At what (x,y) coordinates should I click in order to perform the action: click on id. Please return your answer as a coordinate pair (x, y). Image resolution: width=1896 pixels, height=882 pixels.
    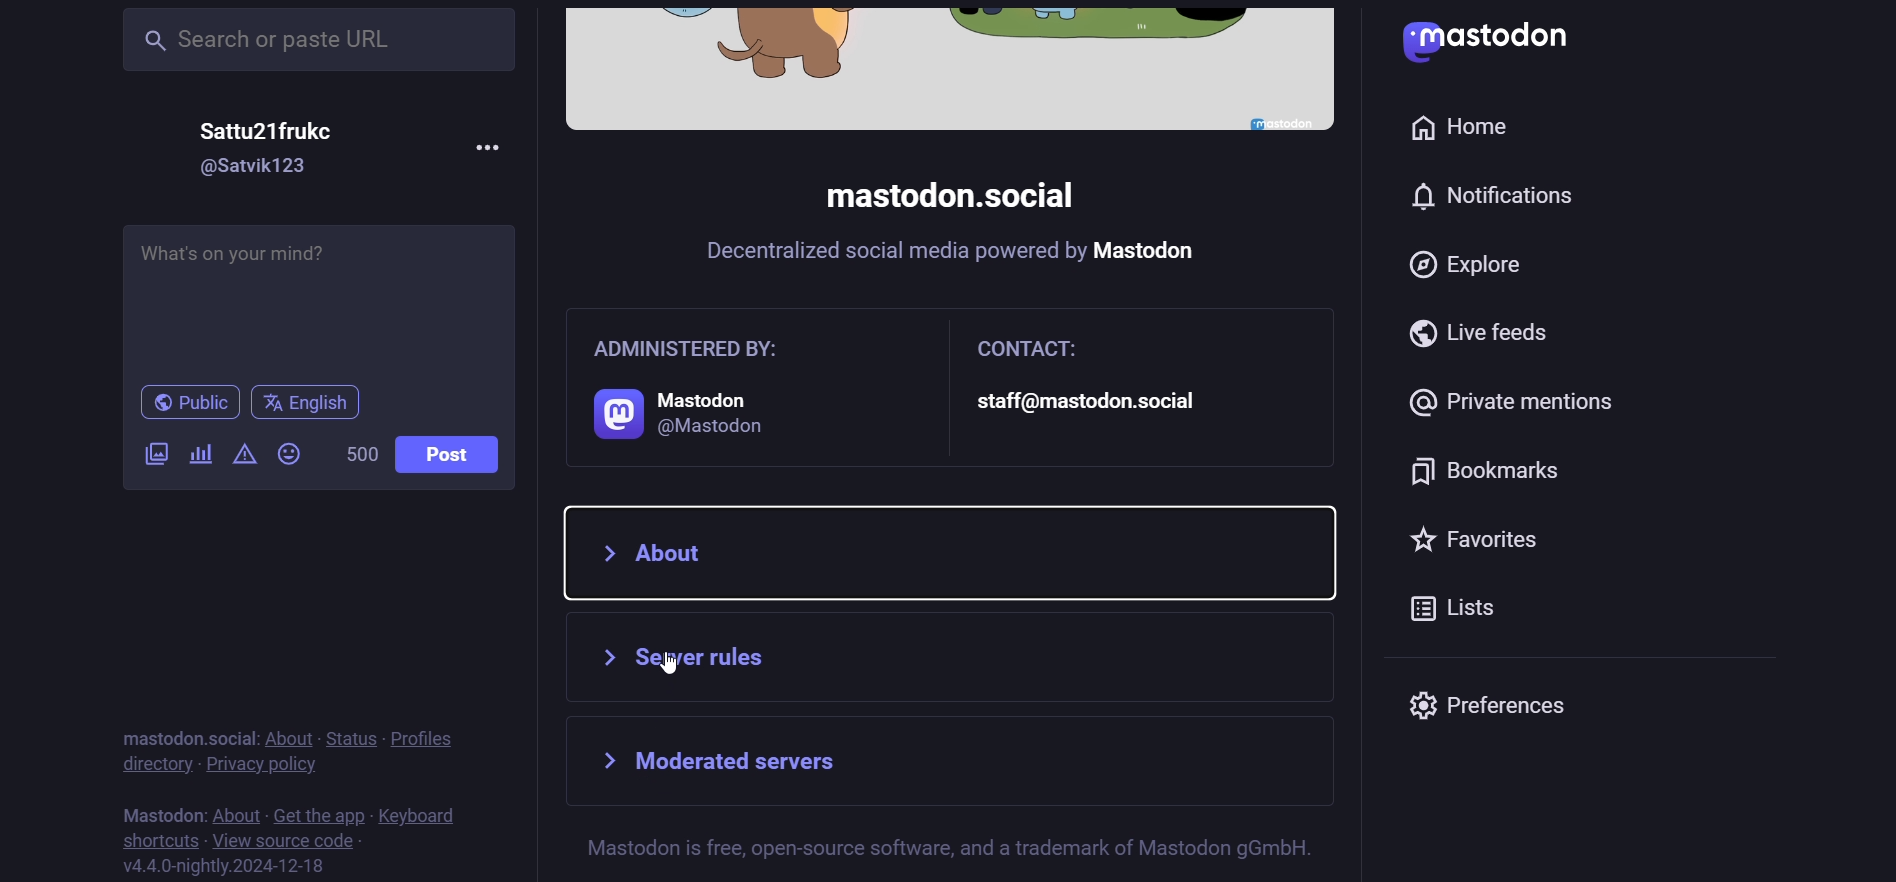
    Looking at the image, I should click on (258, 167).